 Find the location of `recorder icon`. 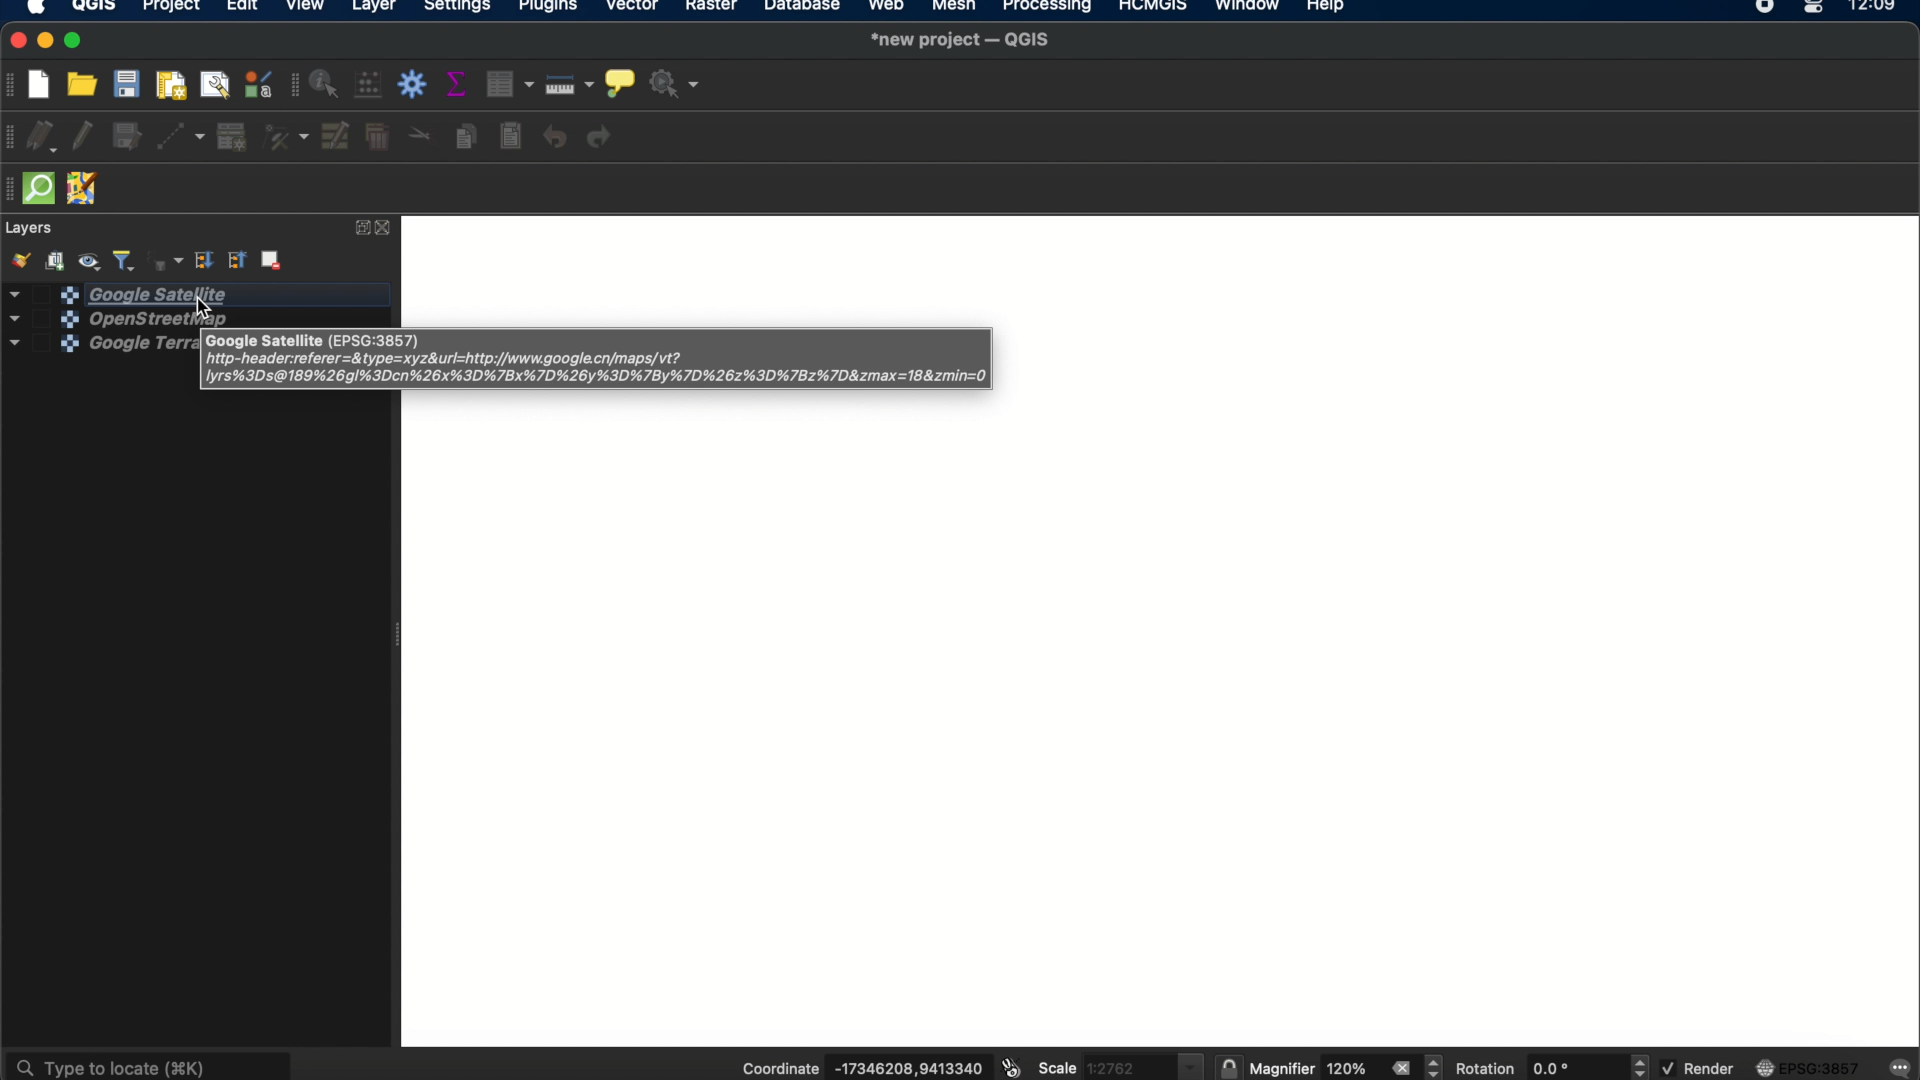

recorder icon is located at coordinates (1766, 8).